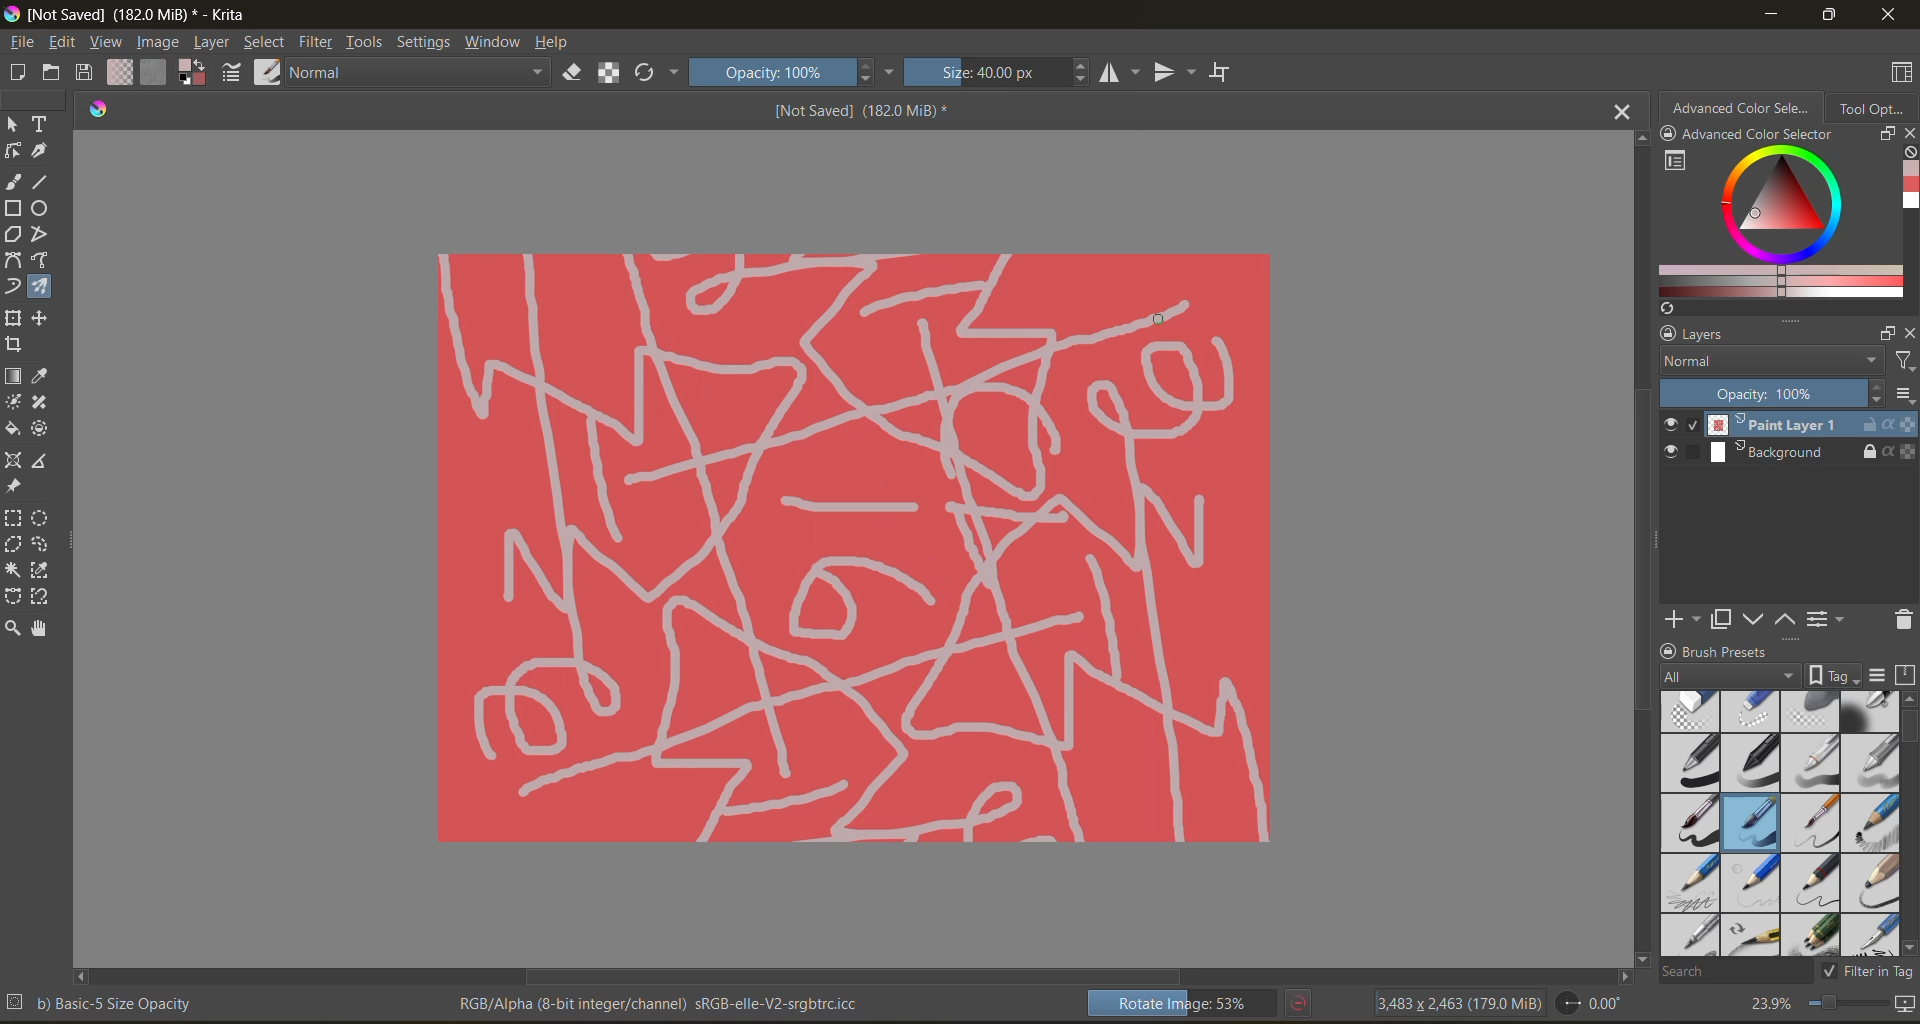  What do you see at coordinates (1908, 155) in the screenshot?
I see `clear all color history` at bounding box center [1908, 155].